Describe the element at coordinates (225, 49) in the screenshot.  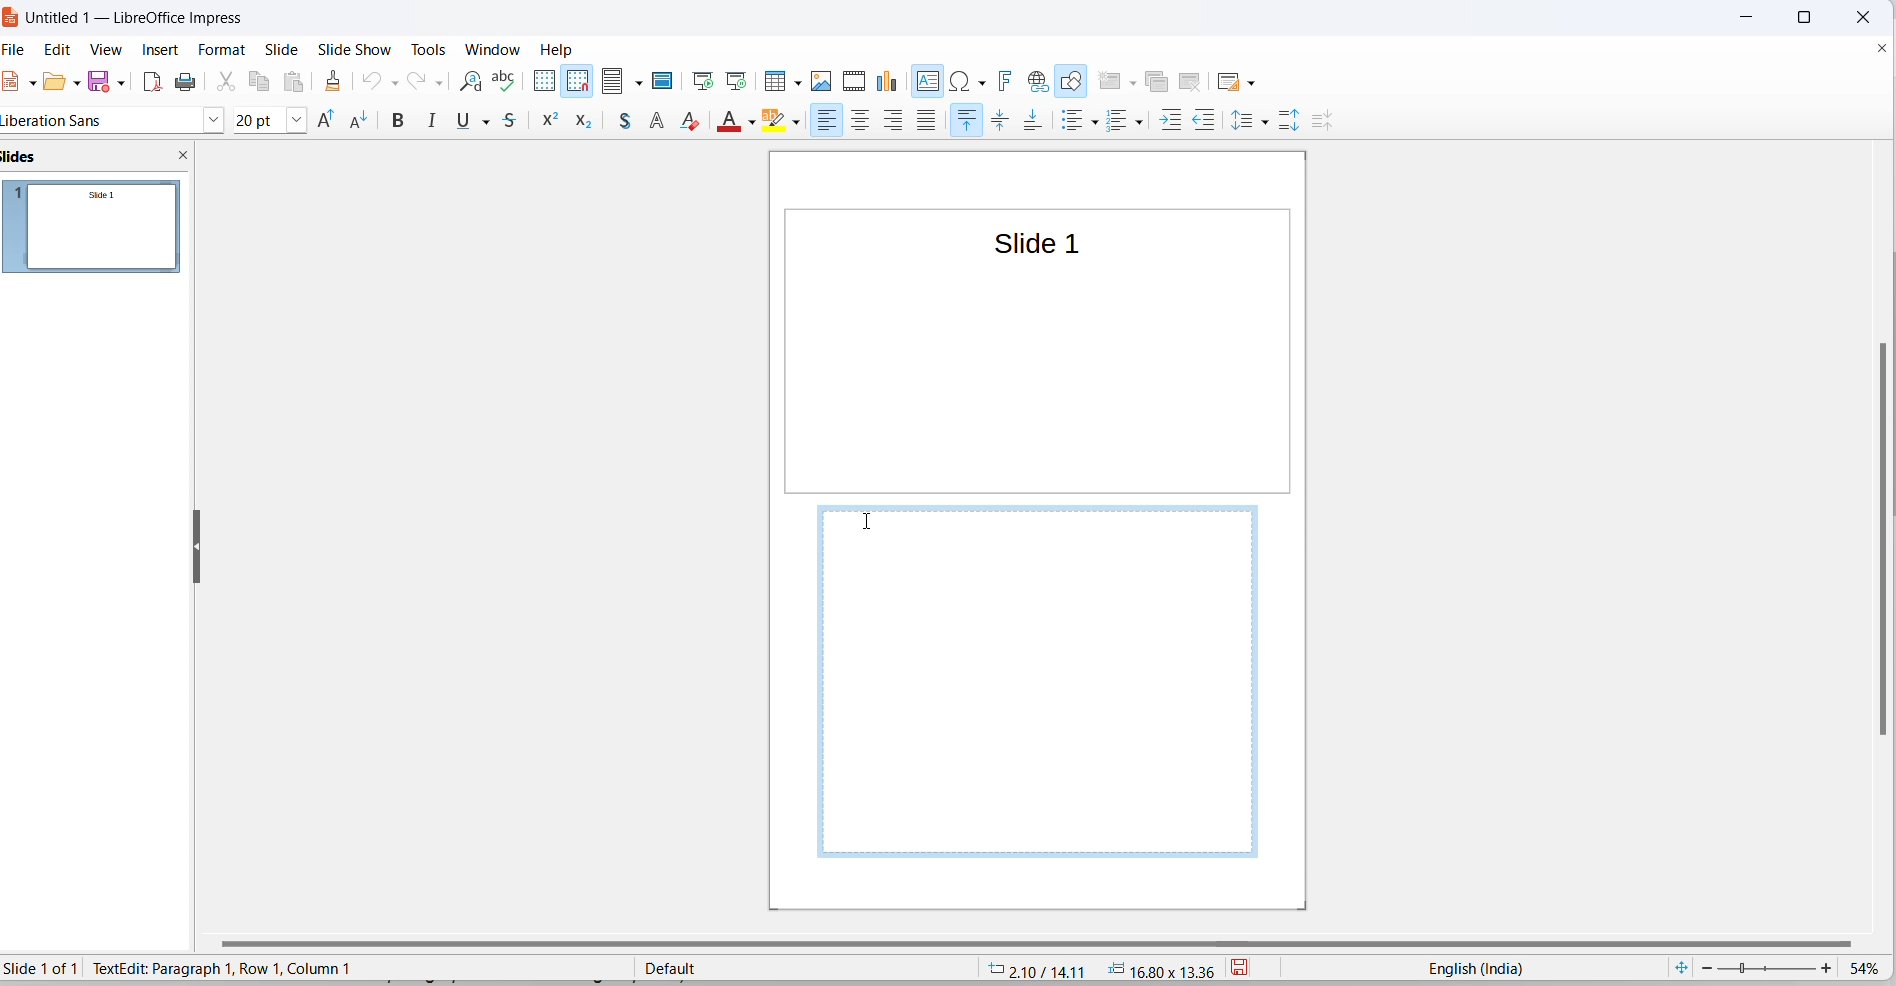
I see `format` at that location.